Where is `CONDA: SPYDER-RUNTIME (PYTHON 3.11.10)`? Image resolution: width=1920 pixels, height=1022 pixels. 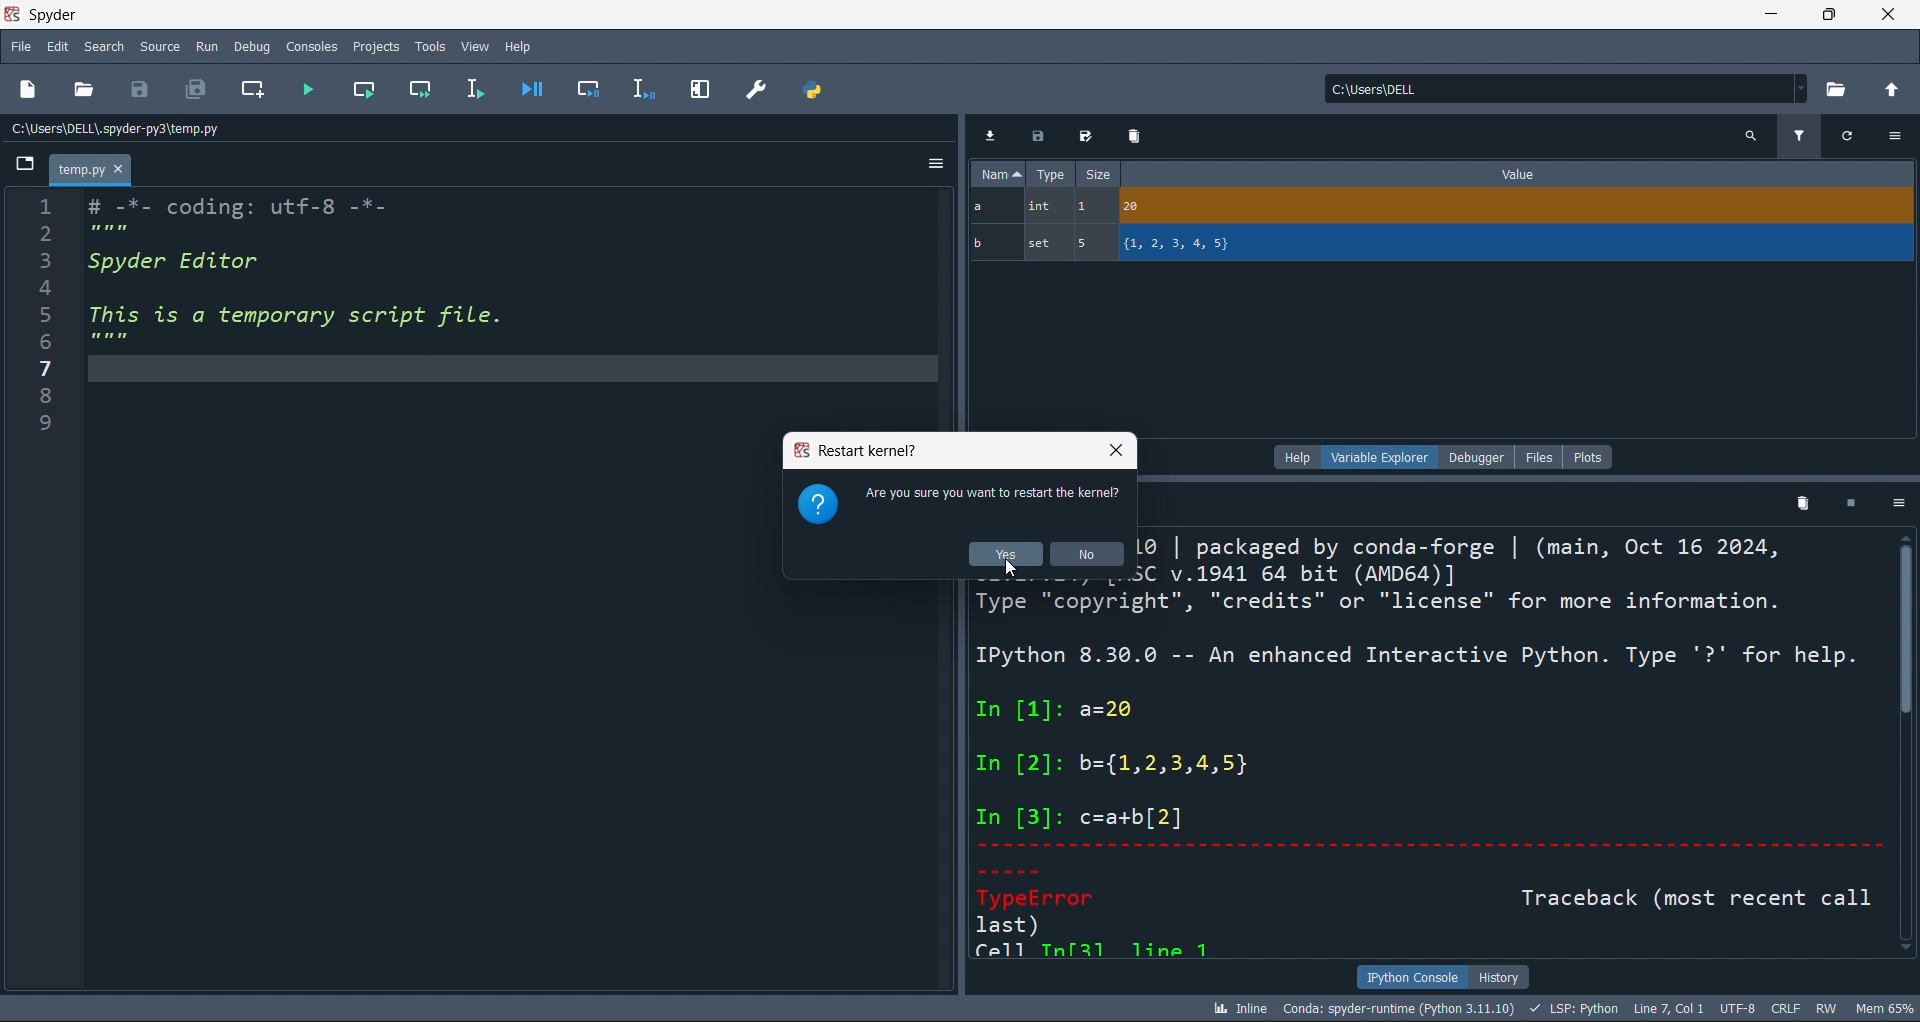
CONDA: SPYDER-RUNTIME (PYTHON 3.11.10) is located at coordinates (1398, 1007).